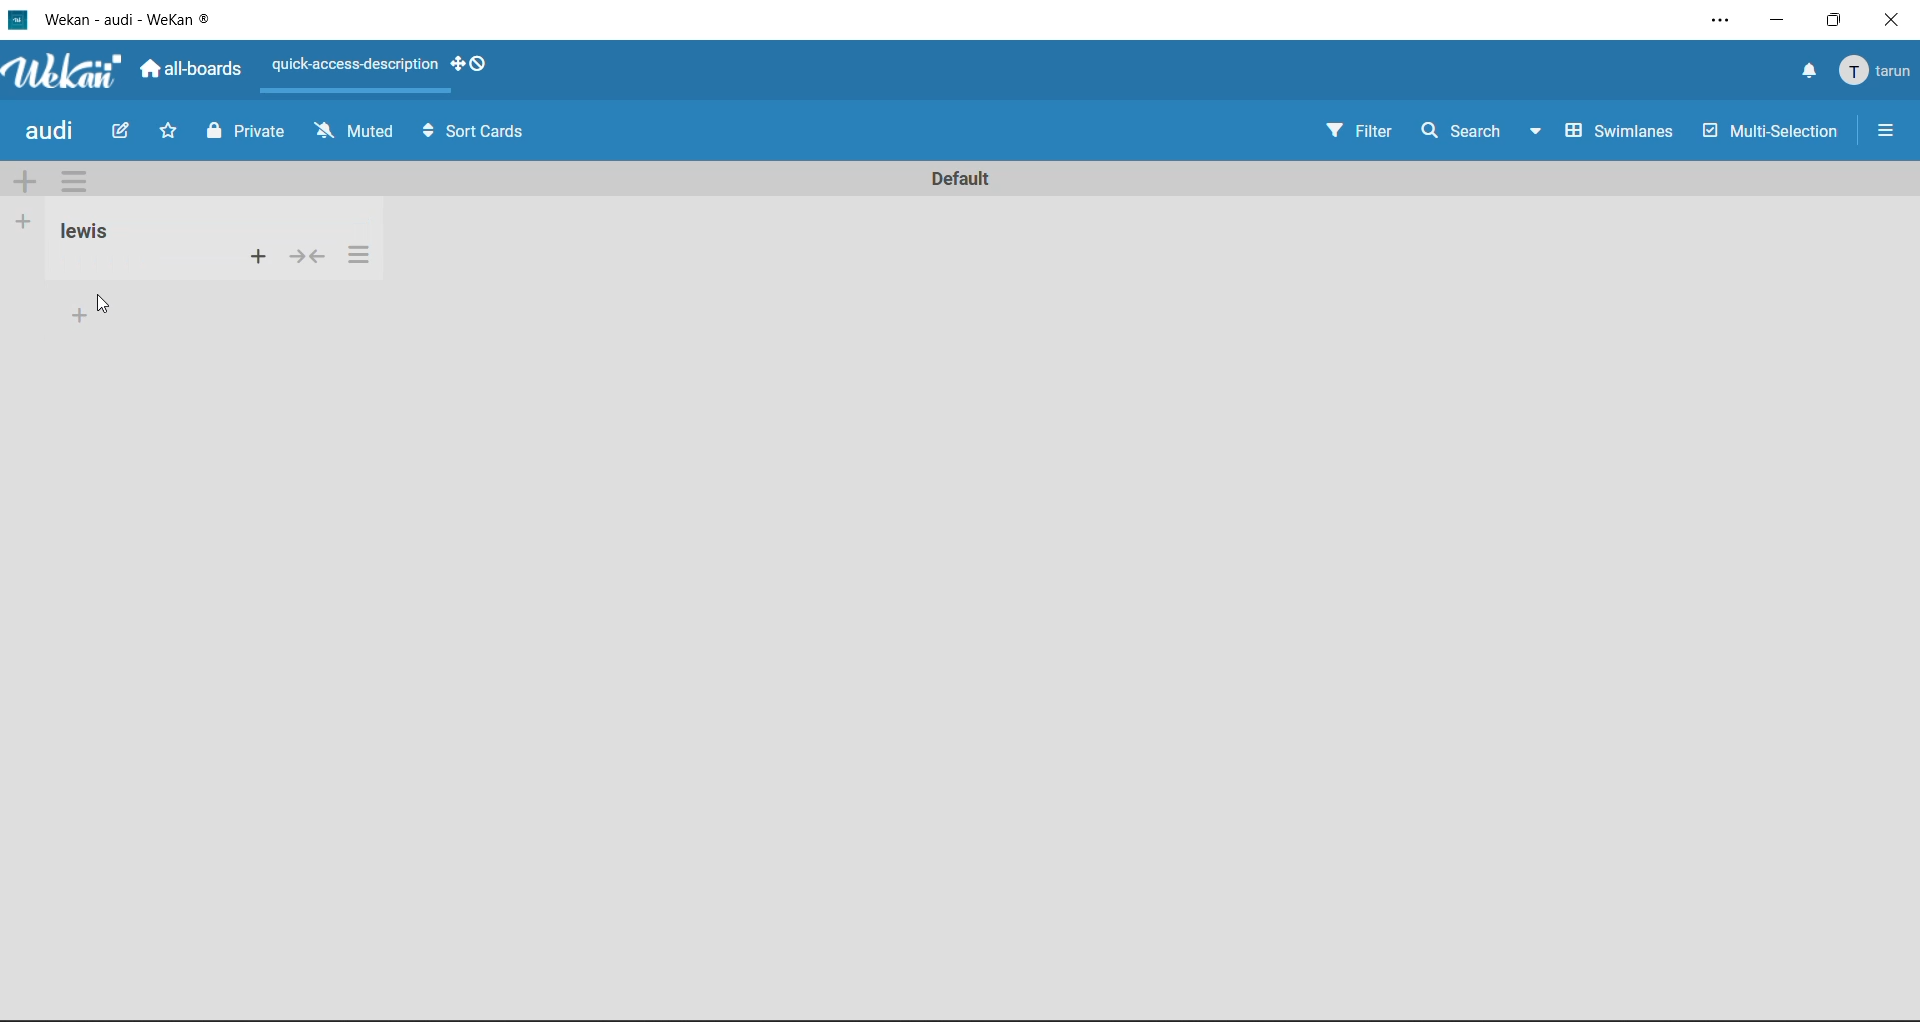  What do you see at coordinates (426, 131) in the screenshot?
I see `Arrows` at bounding box center [426, 131].